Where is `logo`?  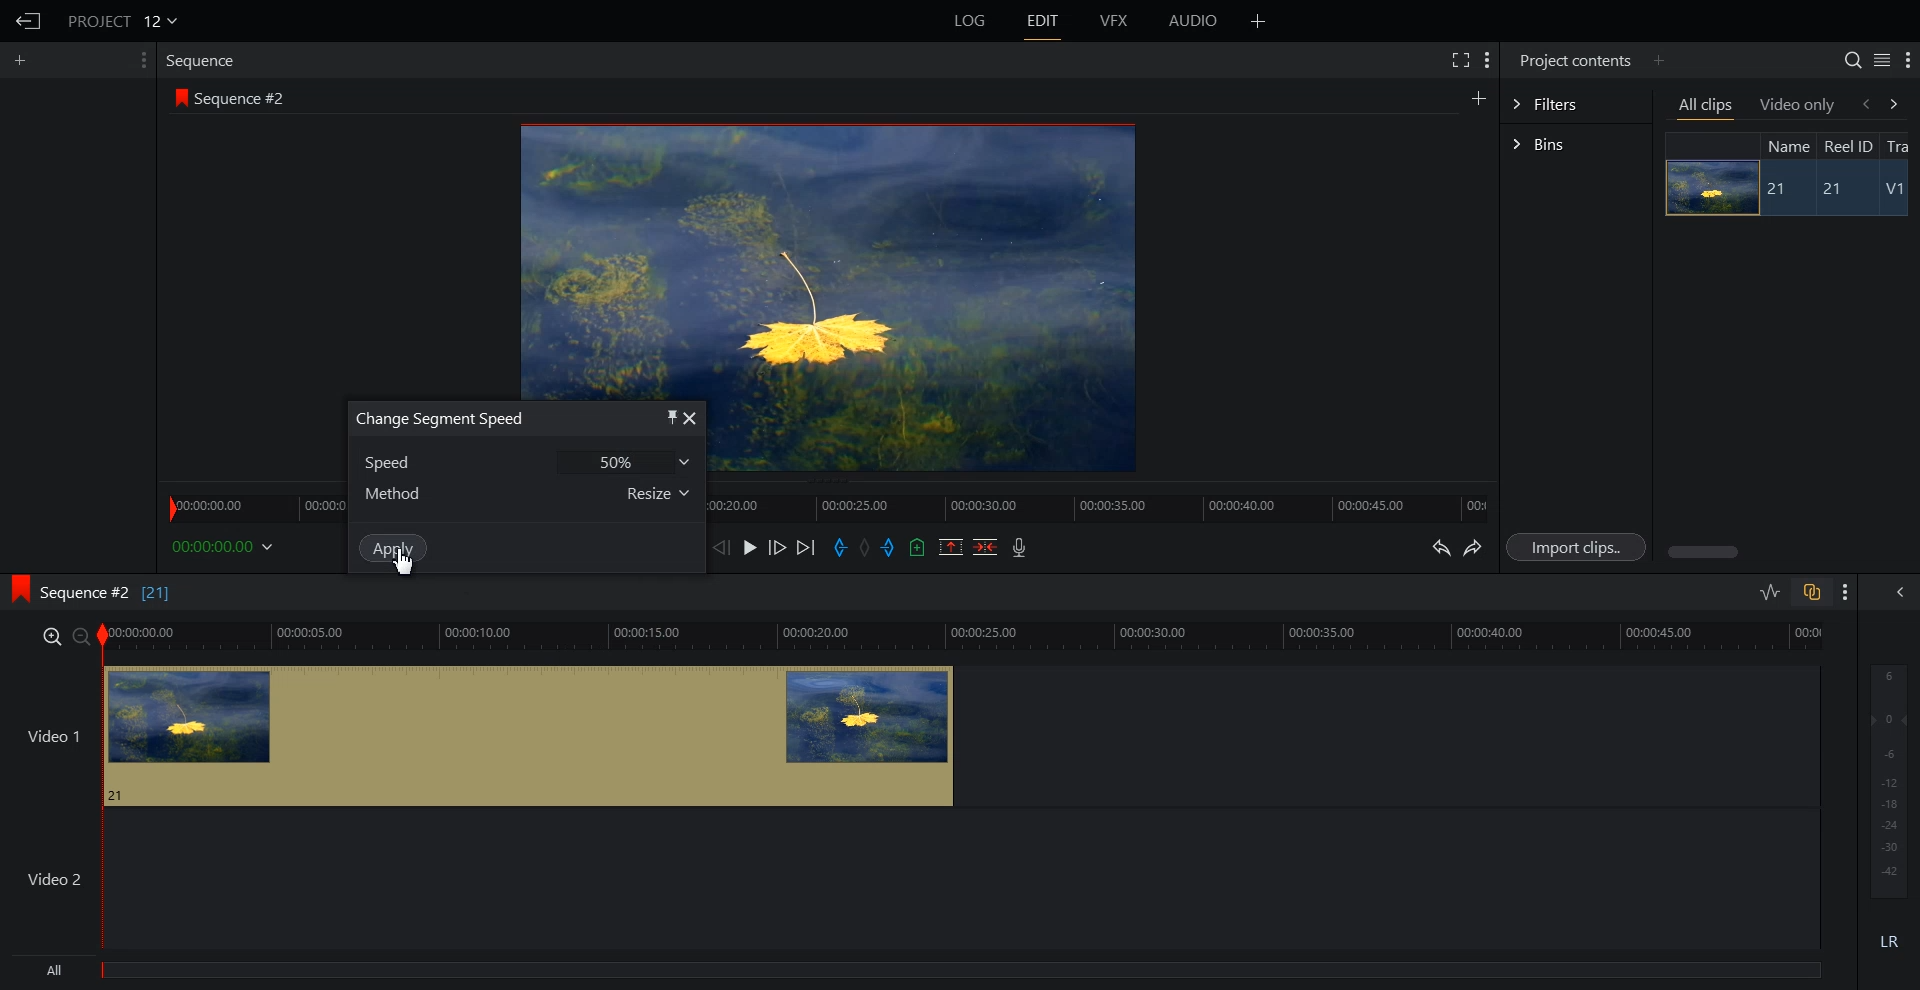
logo is located at coordinates (14, 586).